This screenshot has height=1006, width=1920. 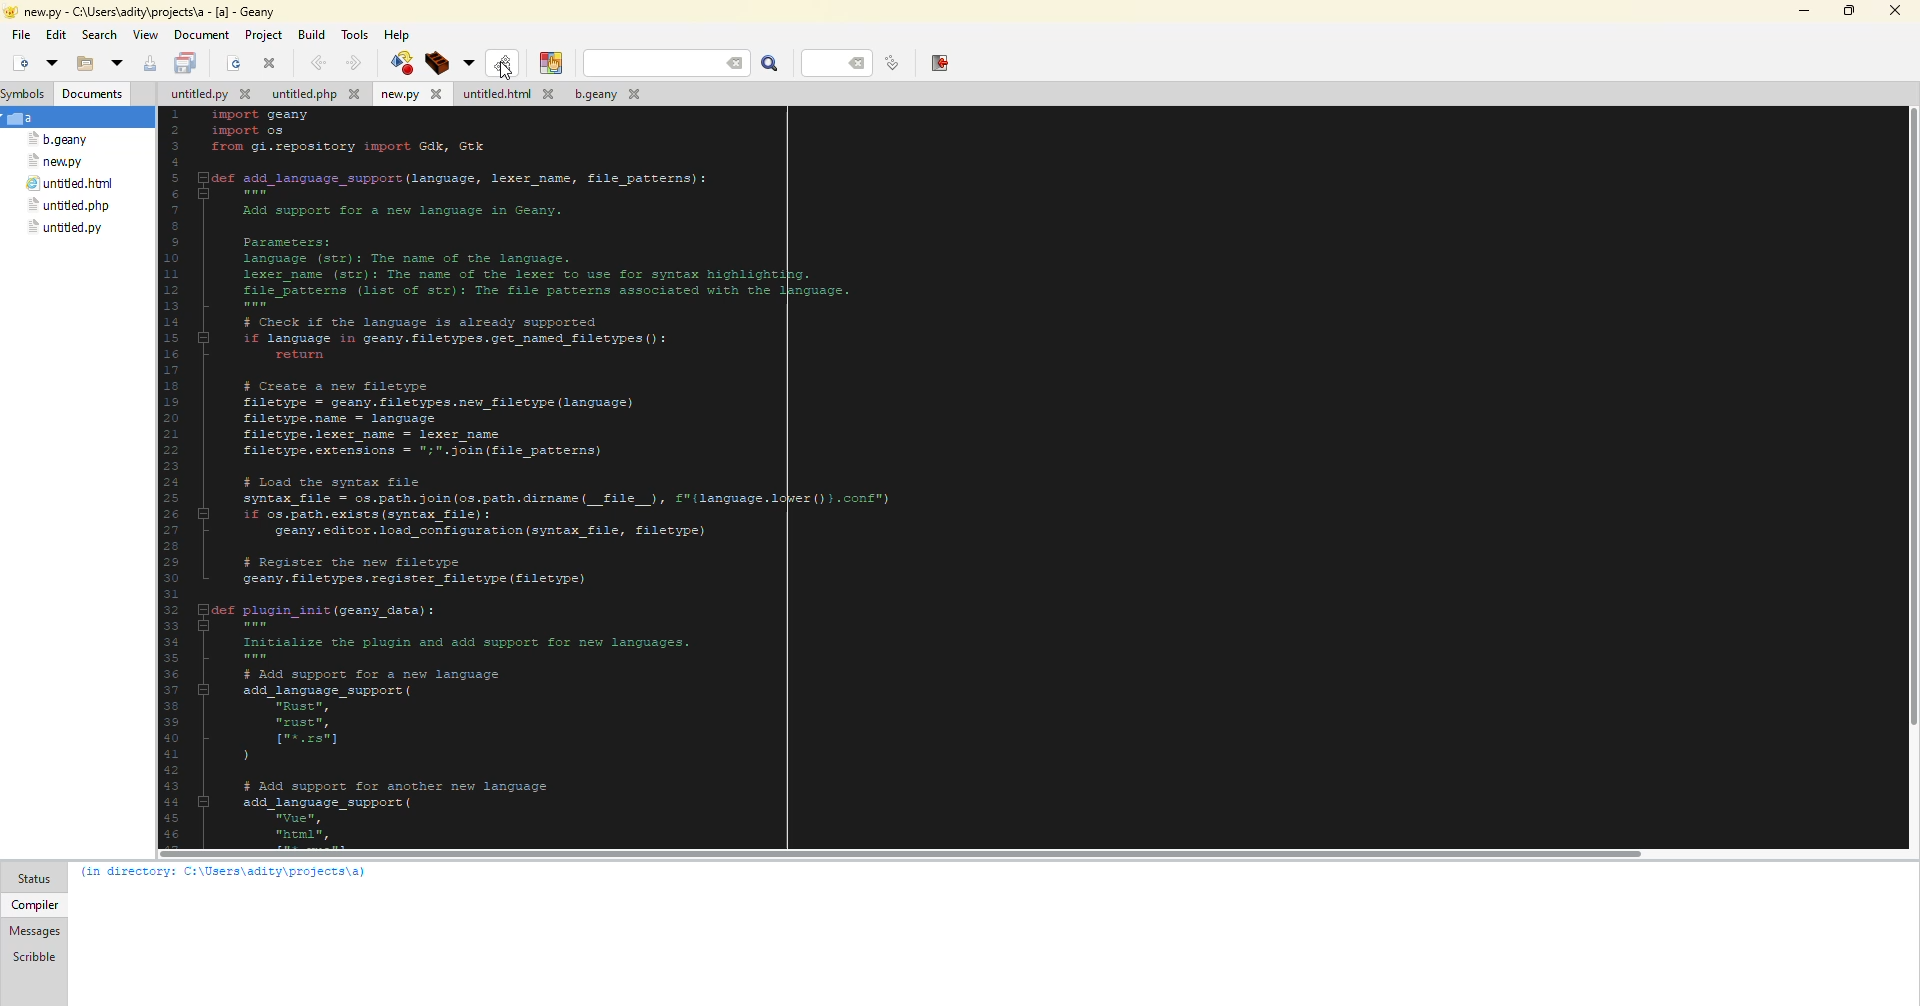 What do you see at coordinates (57, 163) in the screenshot?
I see `file` at bounding box center [57, 163].